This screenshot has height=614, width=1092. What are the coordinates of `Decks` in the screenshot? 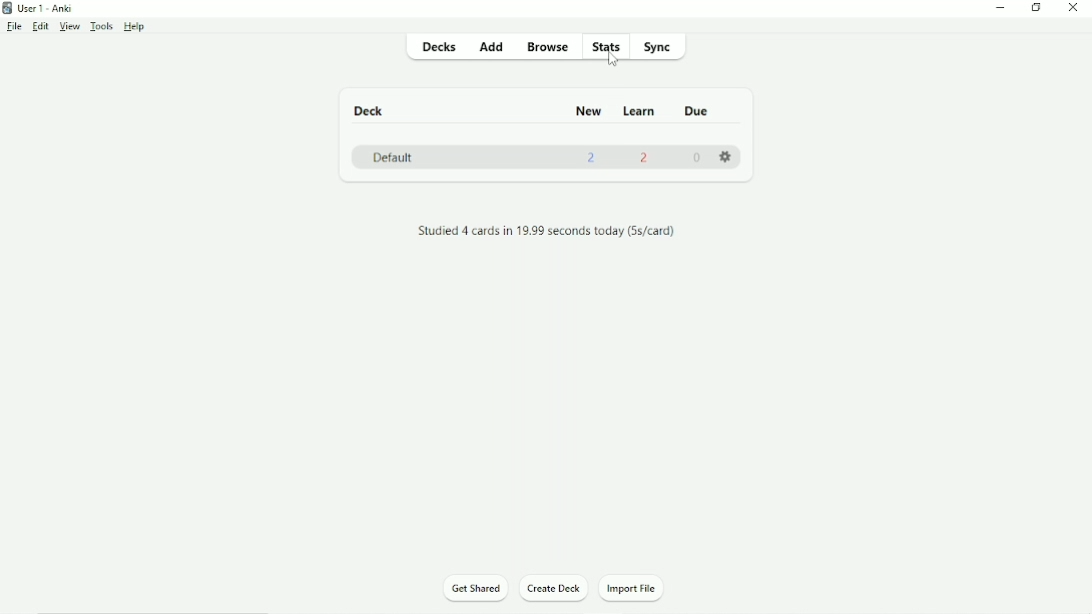 It's located at (443, 48).